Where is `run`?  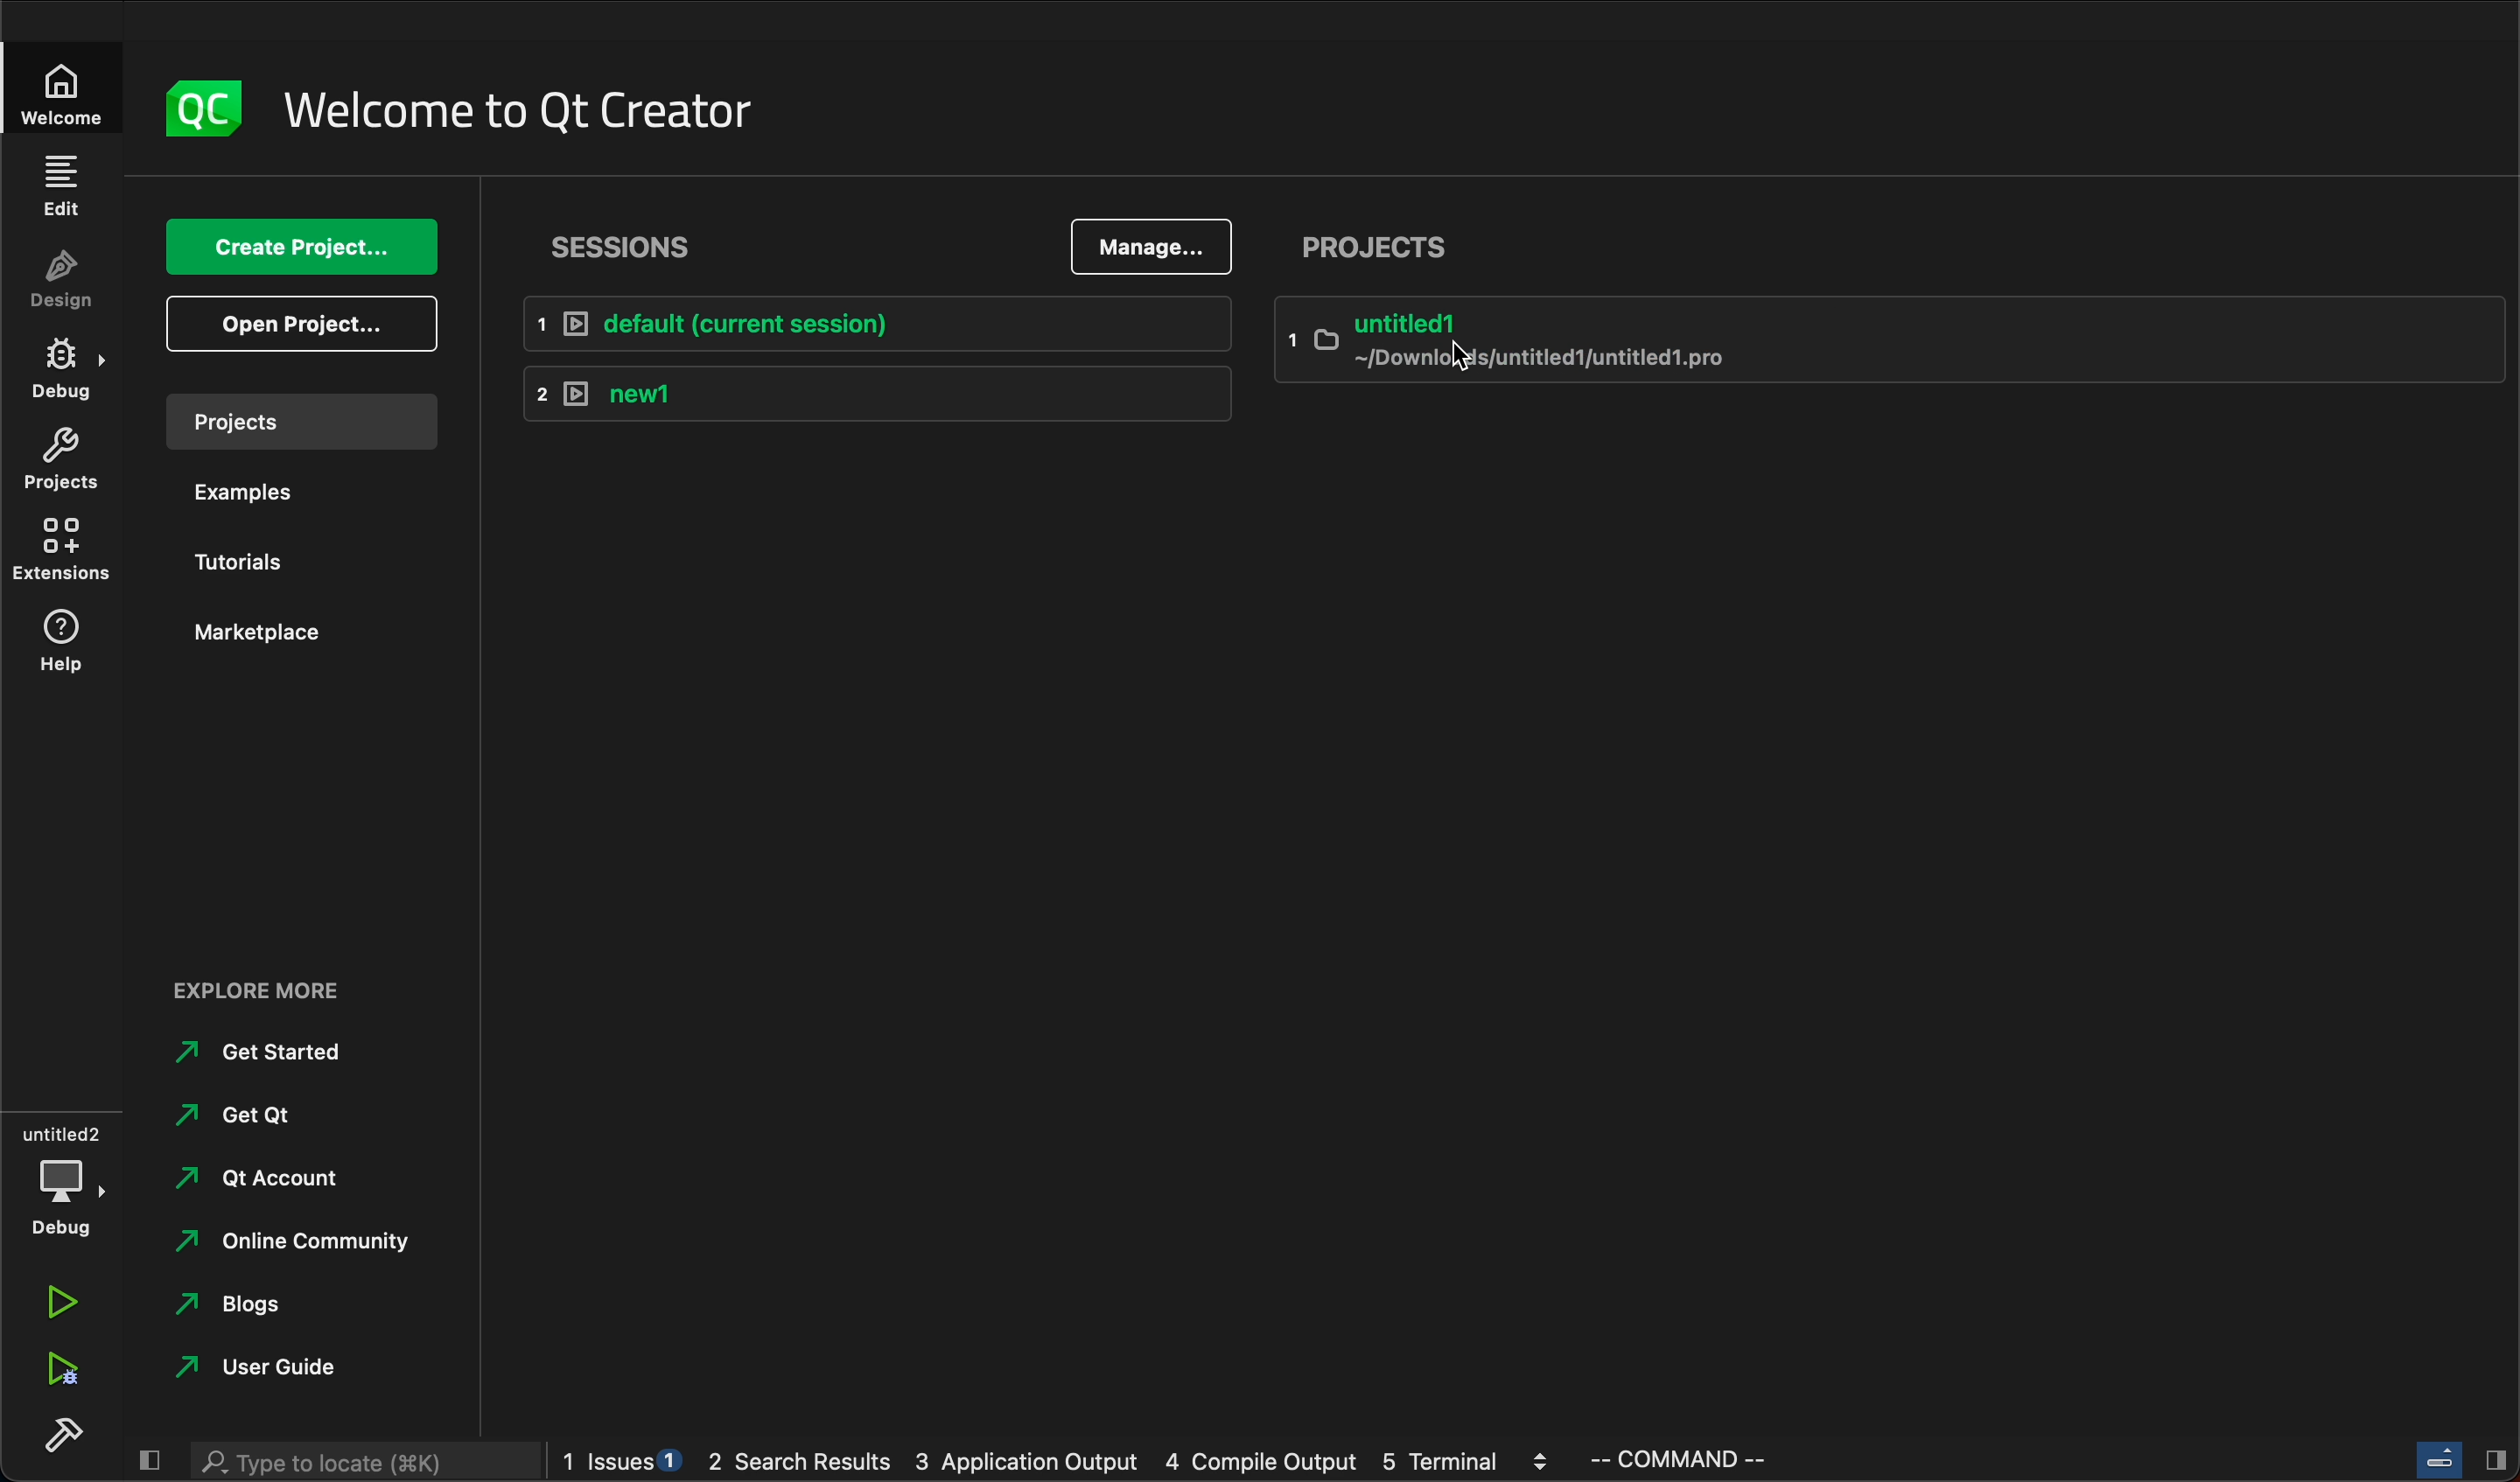
run is located at coordinates (73, 1304).